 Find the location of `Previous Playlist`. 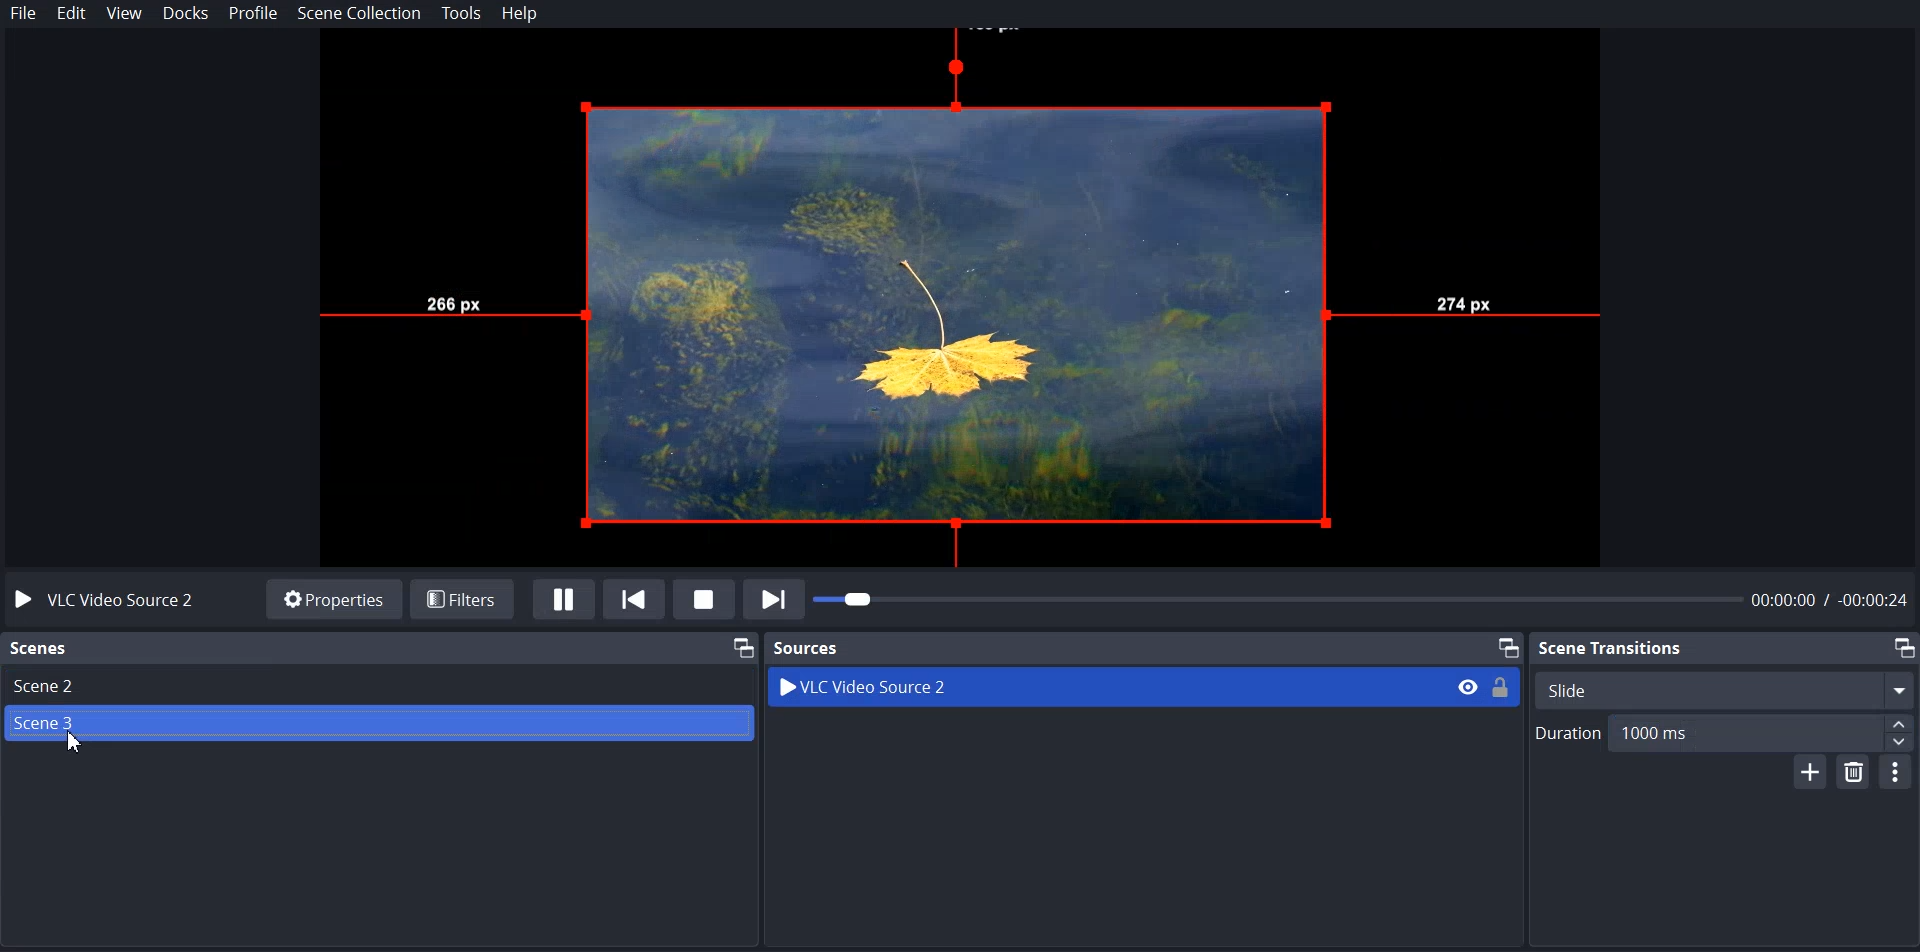

Previous Playlist is located at coordinates (638, 599).